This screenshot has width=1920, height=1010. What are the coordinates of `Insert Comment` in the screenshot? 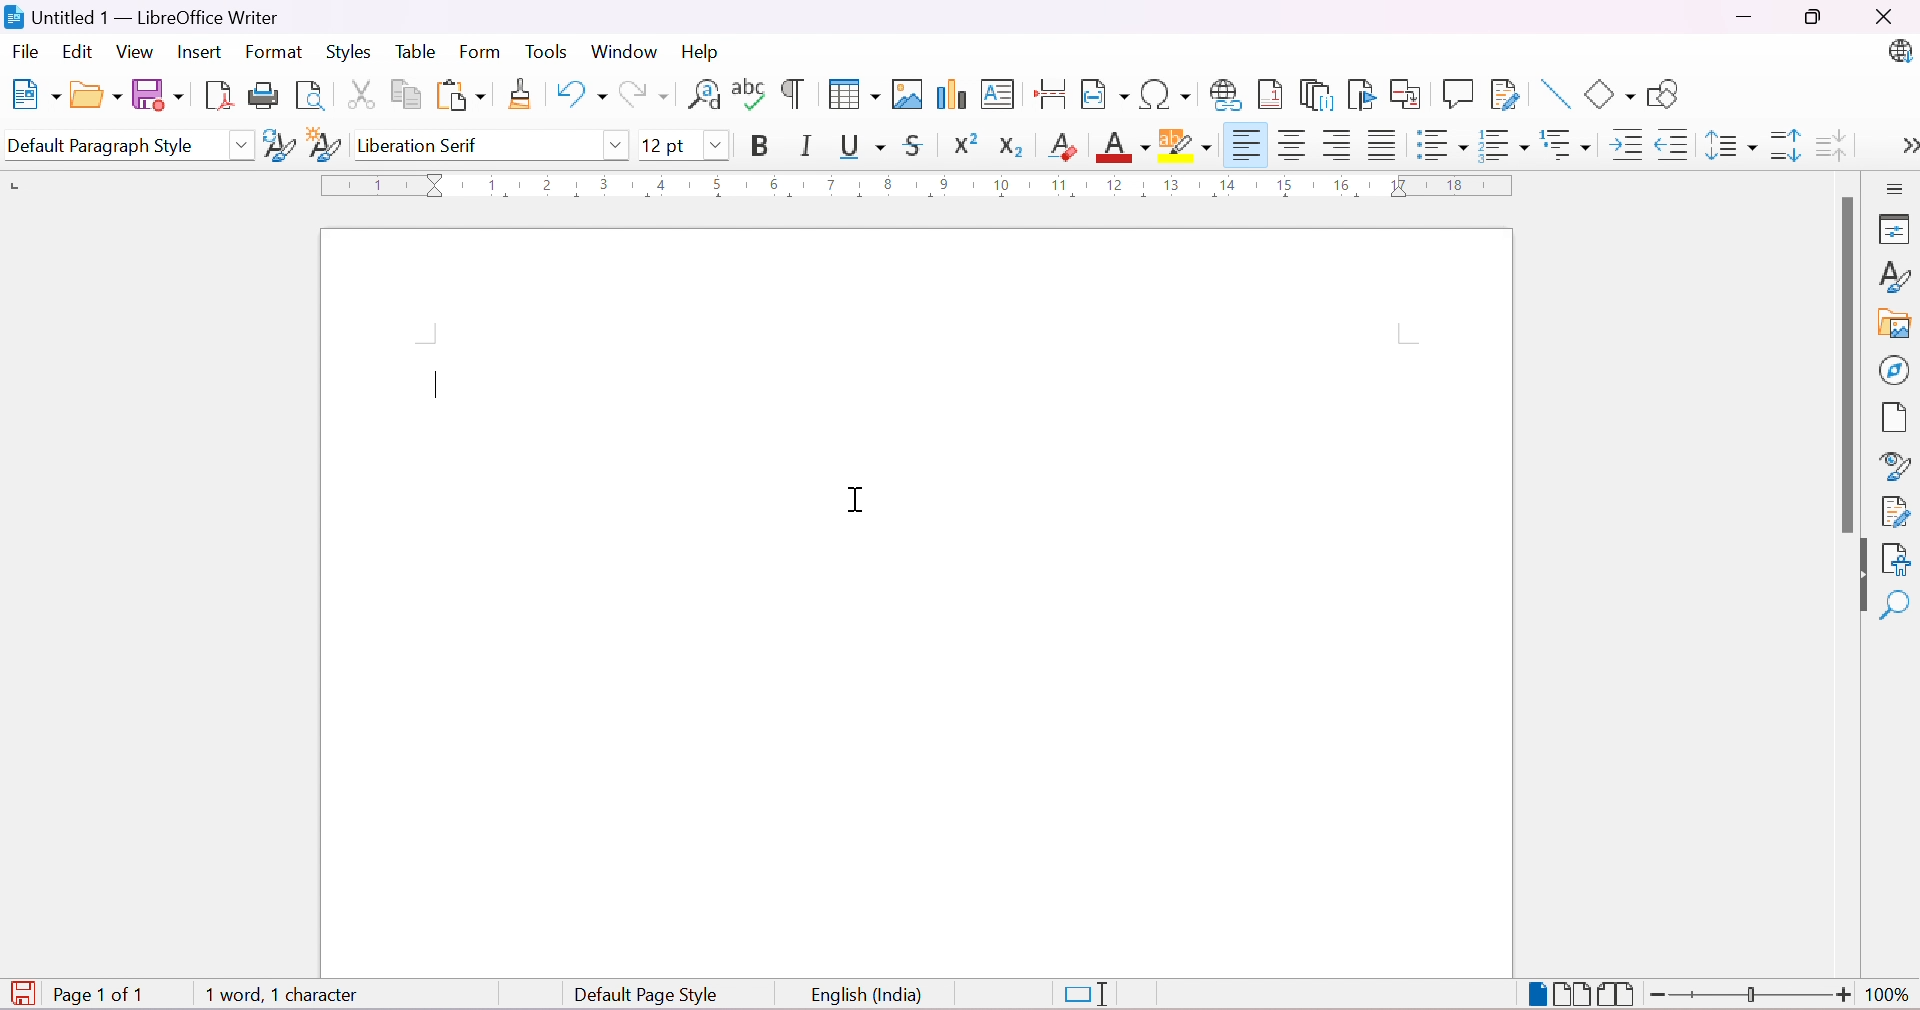 It's located at (1457, 93).